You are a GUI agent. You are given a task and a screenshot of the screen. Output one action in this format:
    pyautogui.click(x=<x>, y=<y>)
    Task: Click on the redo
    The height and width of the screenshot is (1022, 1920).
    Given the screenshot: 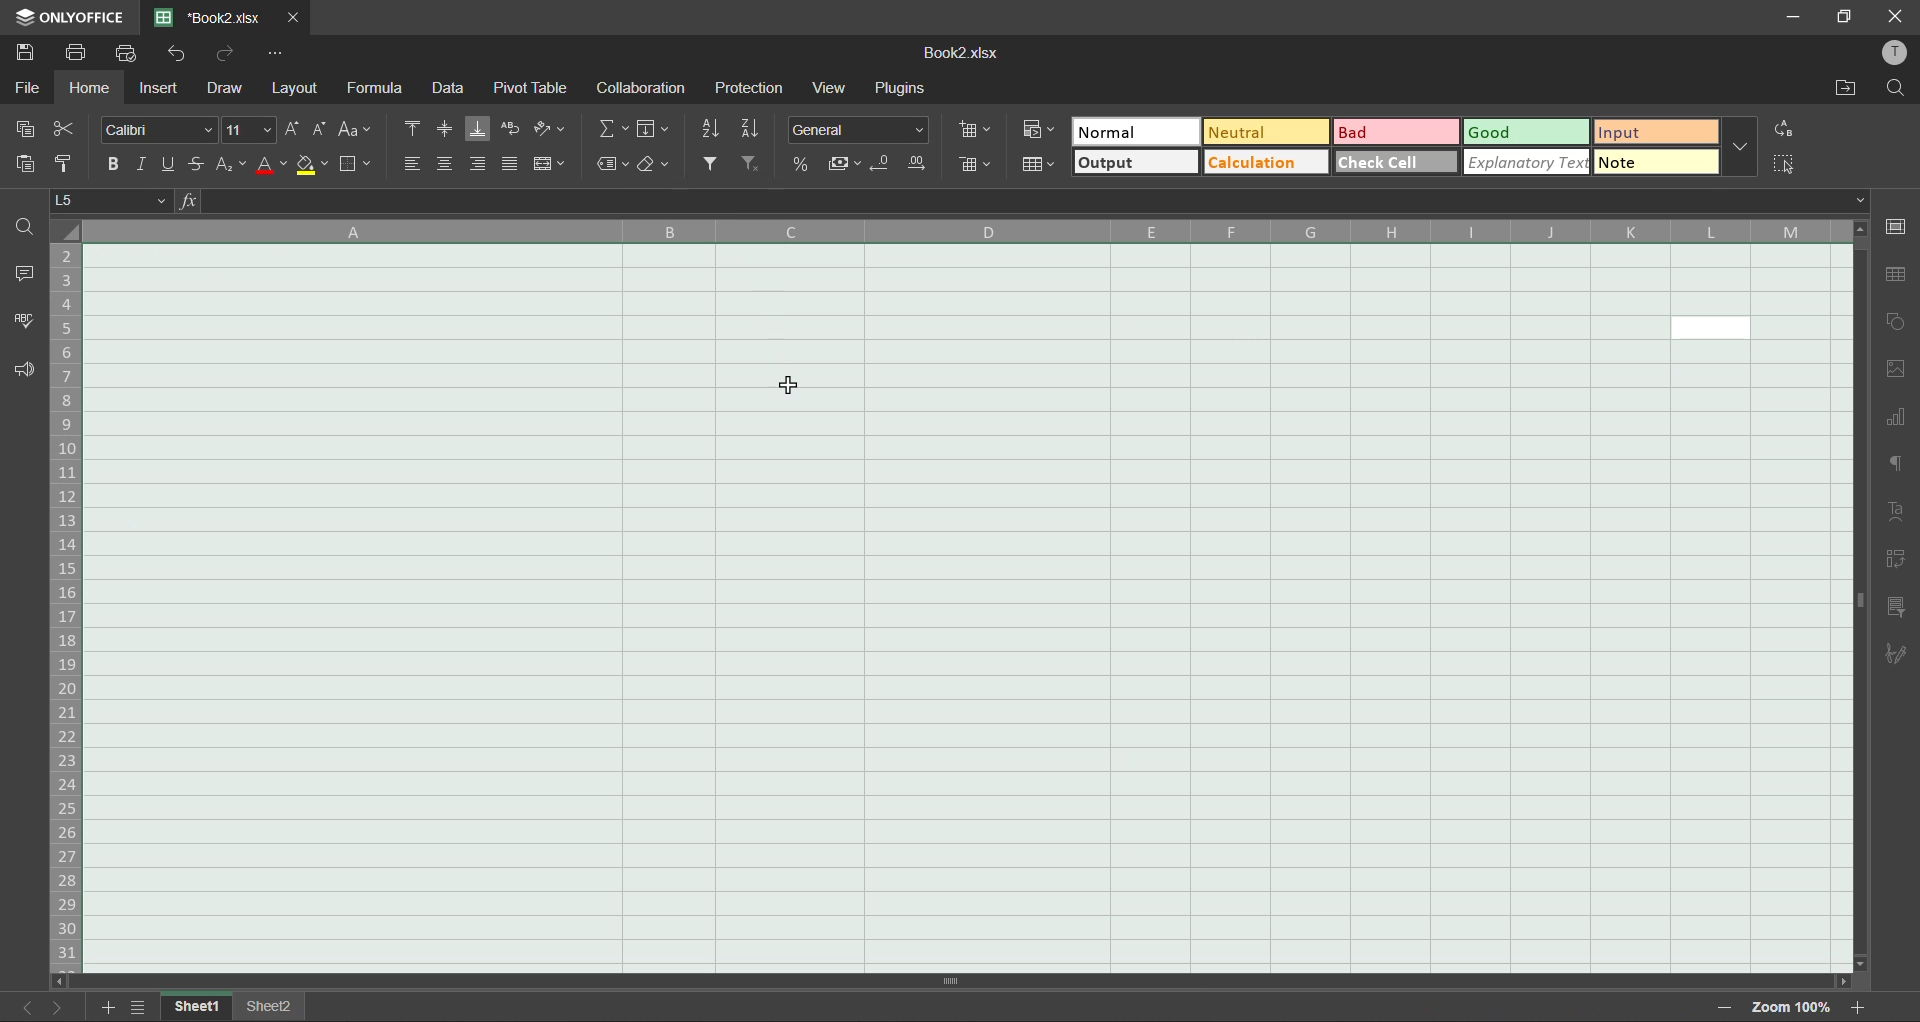 What is the action you would take?
    pyautogui.click(x=224, y=53)
    